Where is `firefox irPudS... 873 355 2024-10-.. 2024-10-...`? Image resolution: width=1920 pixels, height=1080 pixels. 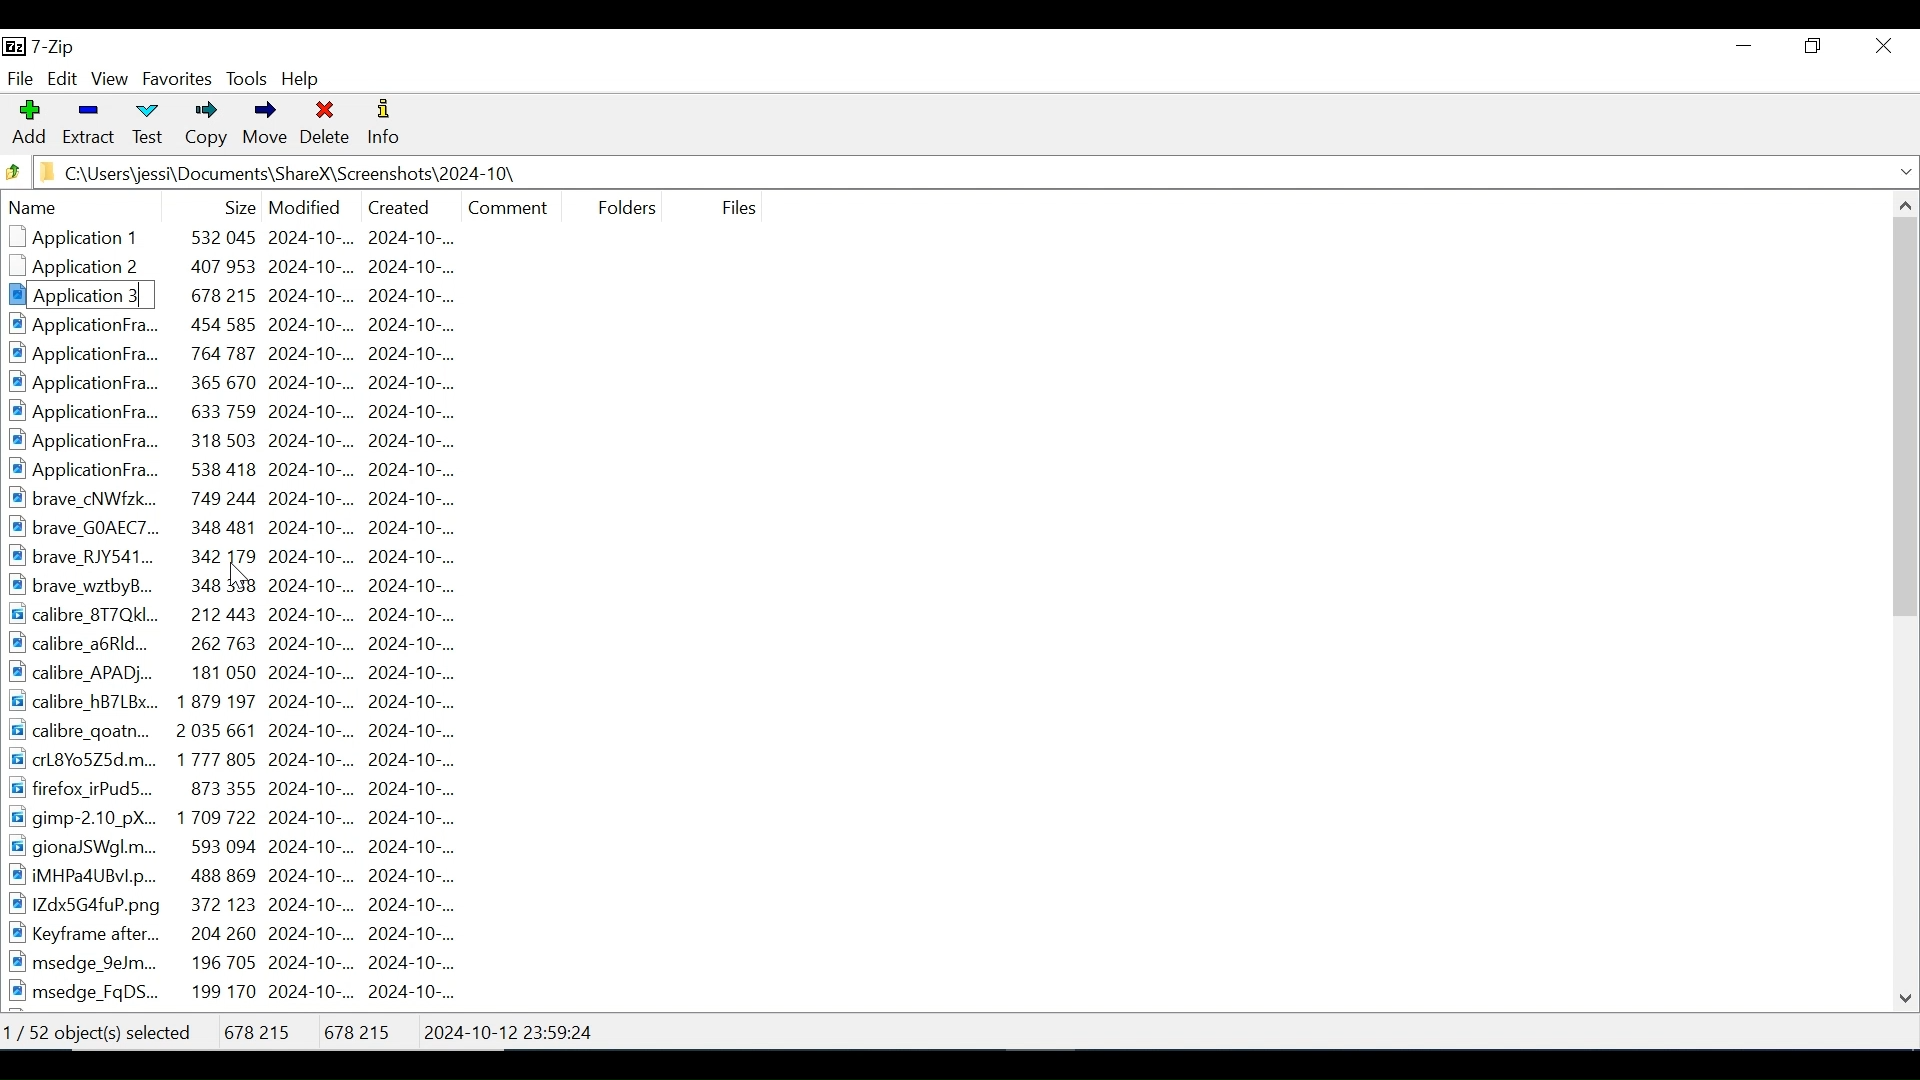 firefox irPudS... 873 355 2024-10-.. 2024-10-... is located at coordinates (247, 786).